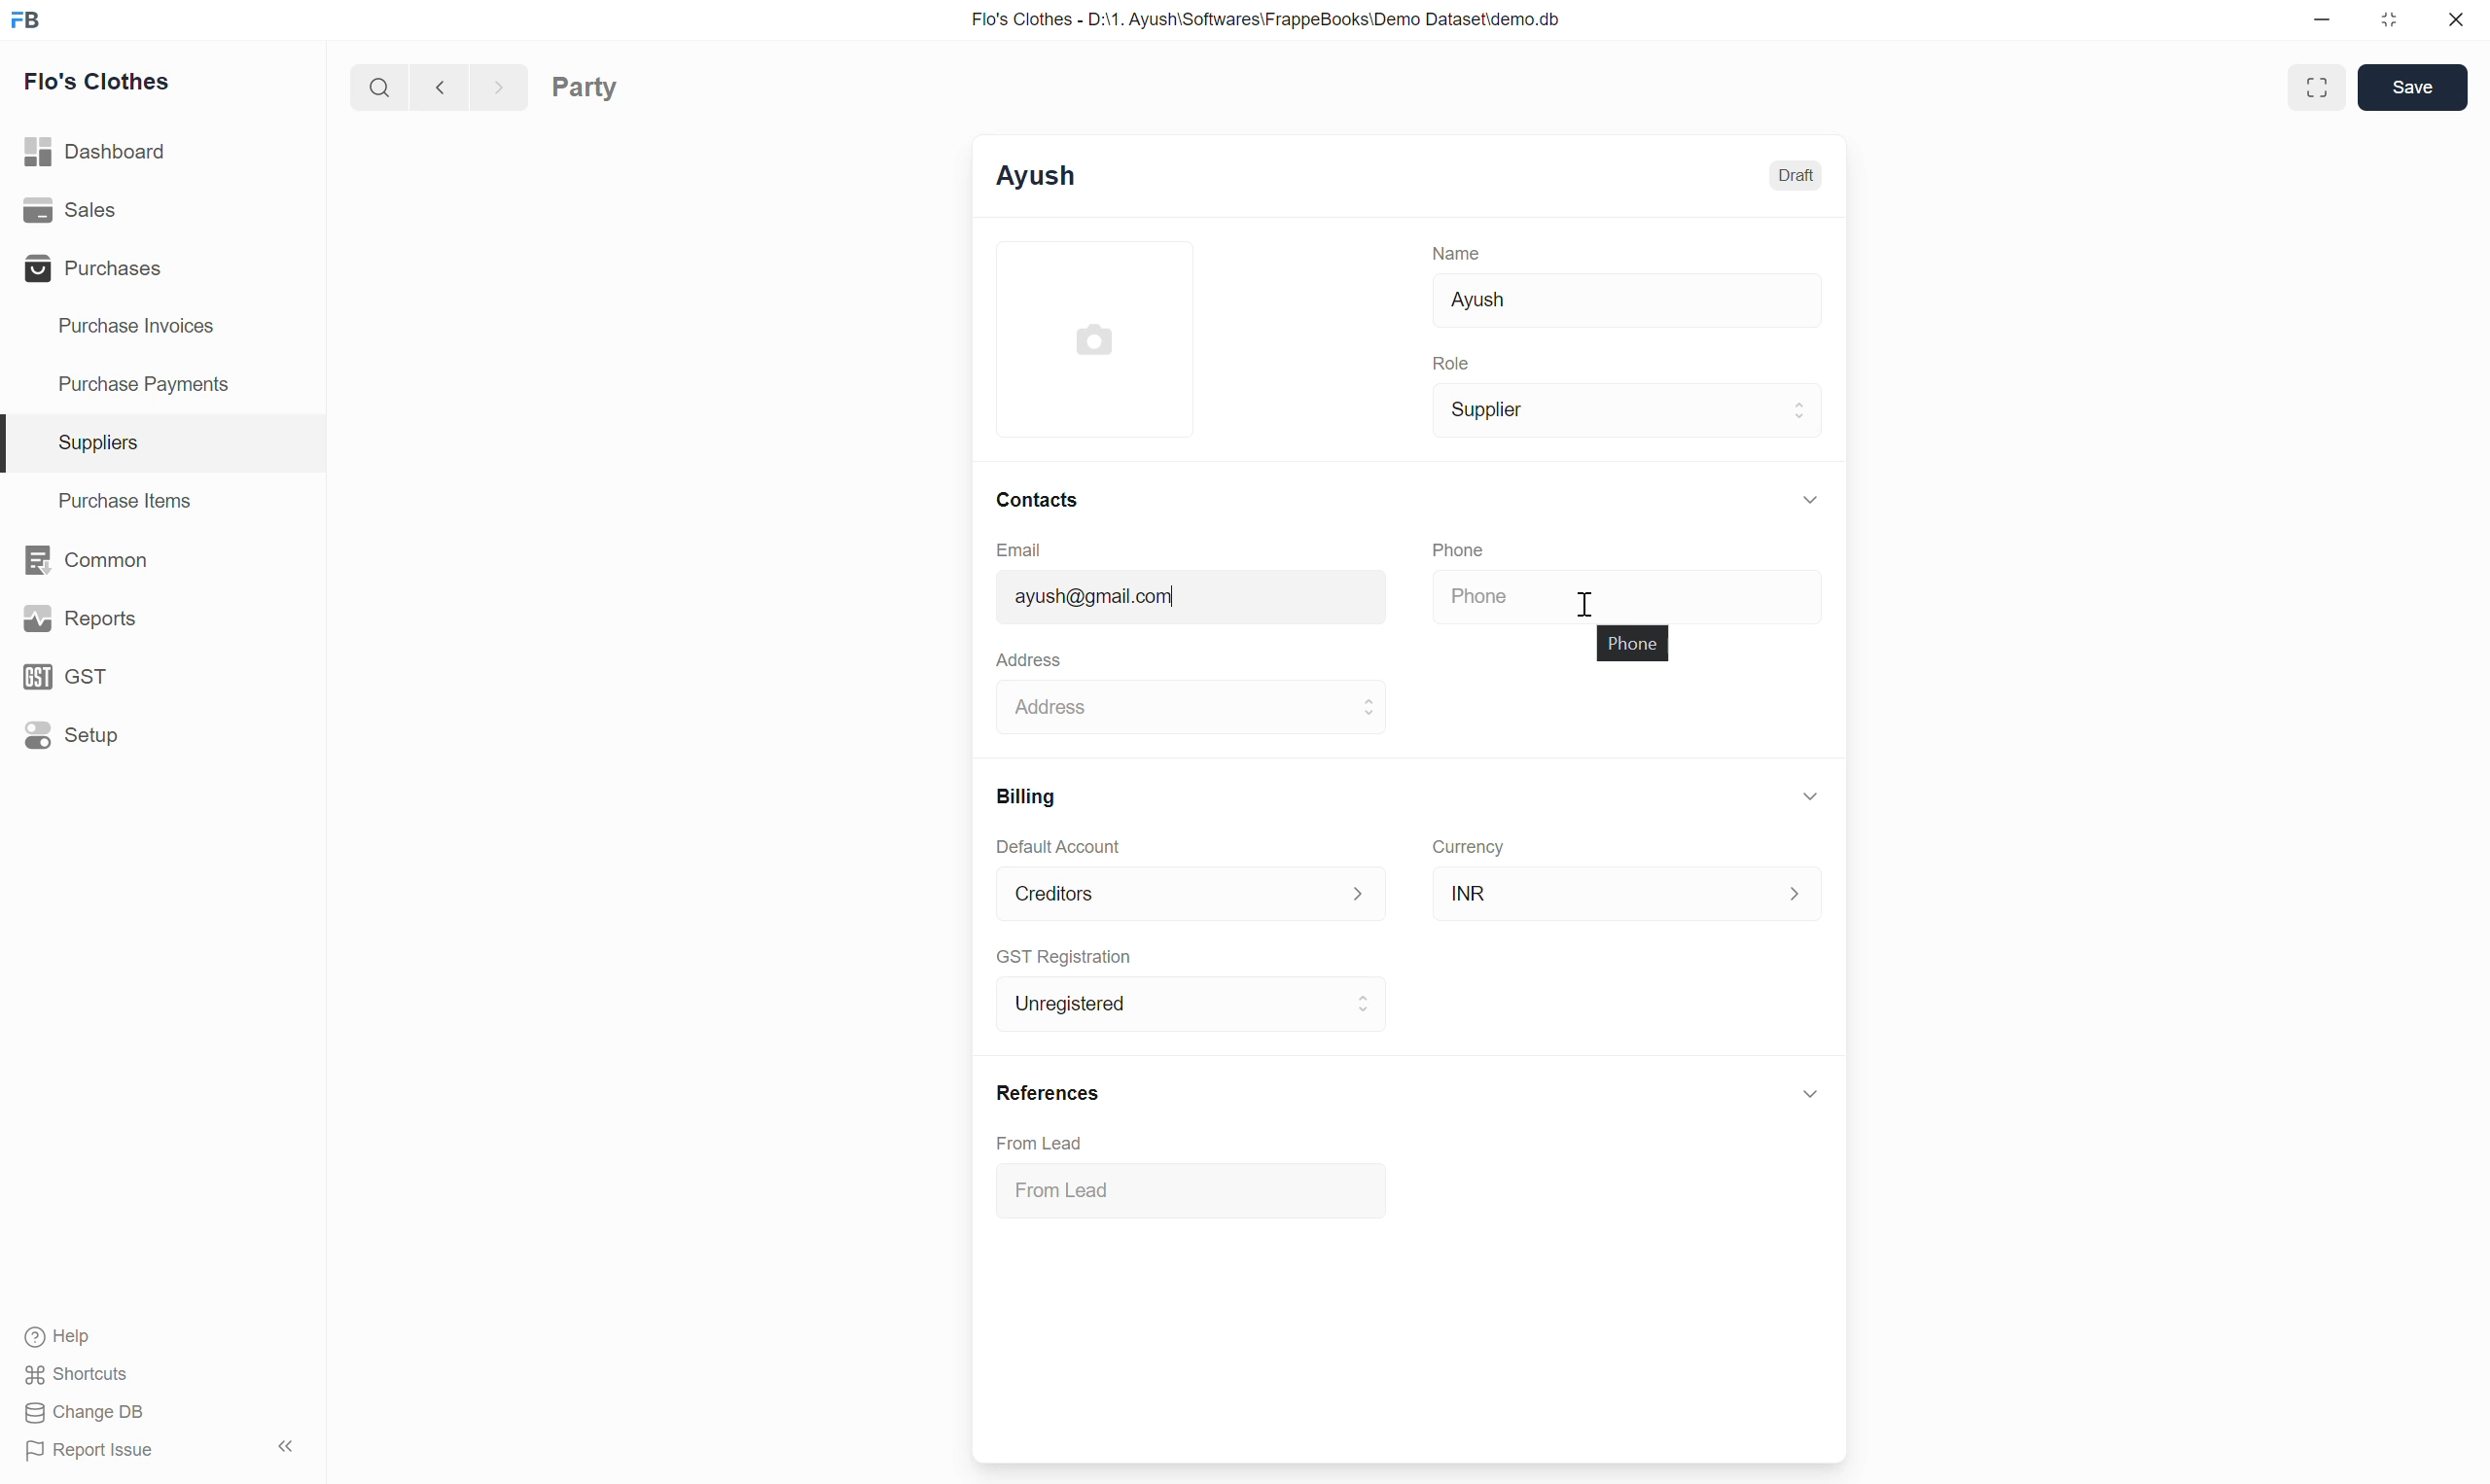  I want to click on Address, so click(1191, 706).